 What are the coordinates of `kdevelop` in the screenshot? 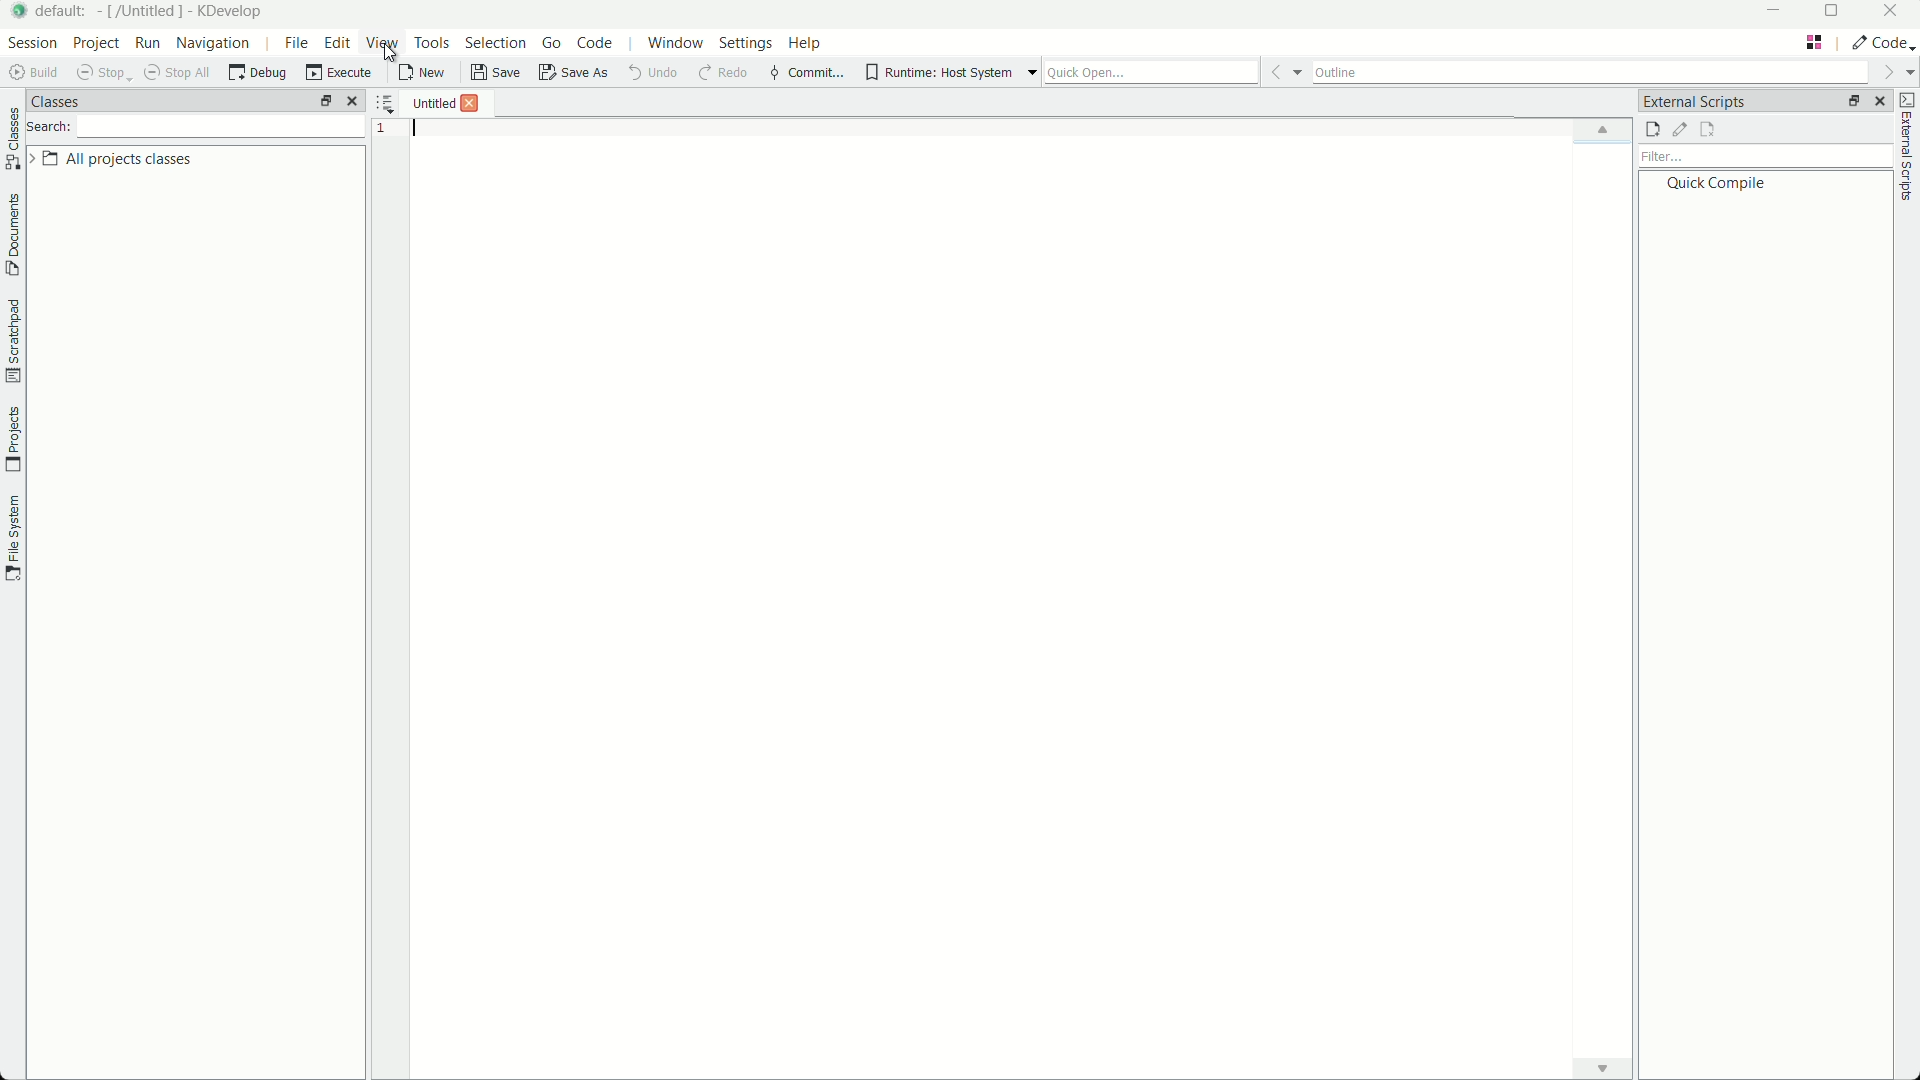 It's located at (231, 11).